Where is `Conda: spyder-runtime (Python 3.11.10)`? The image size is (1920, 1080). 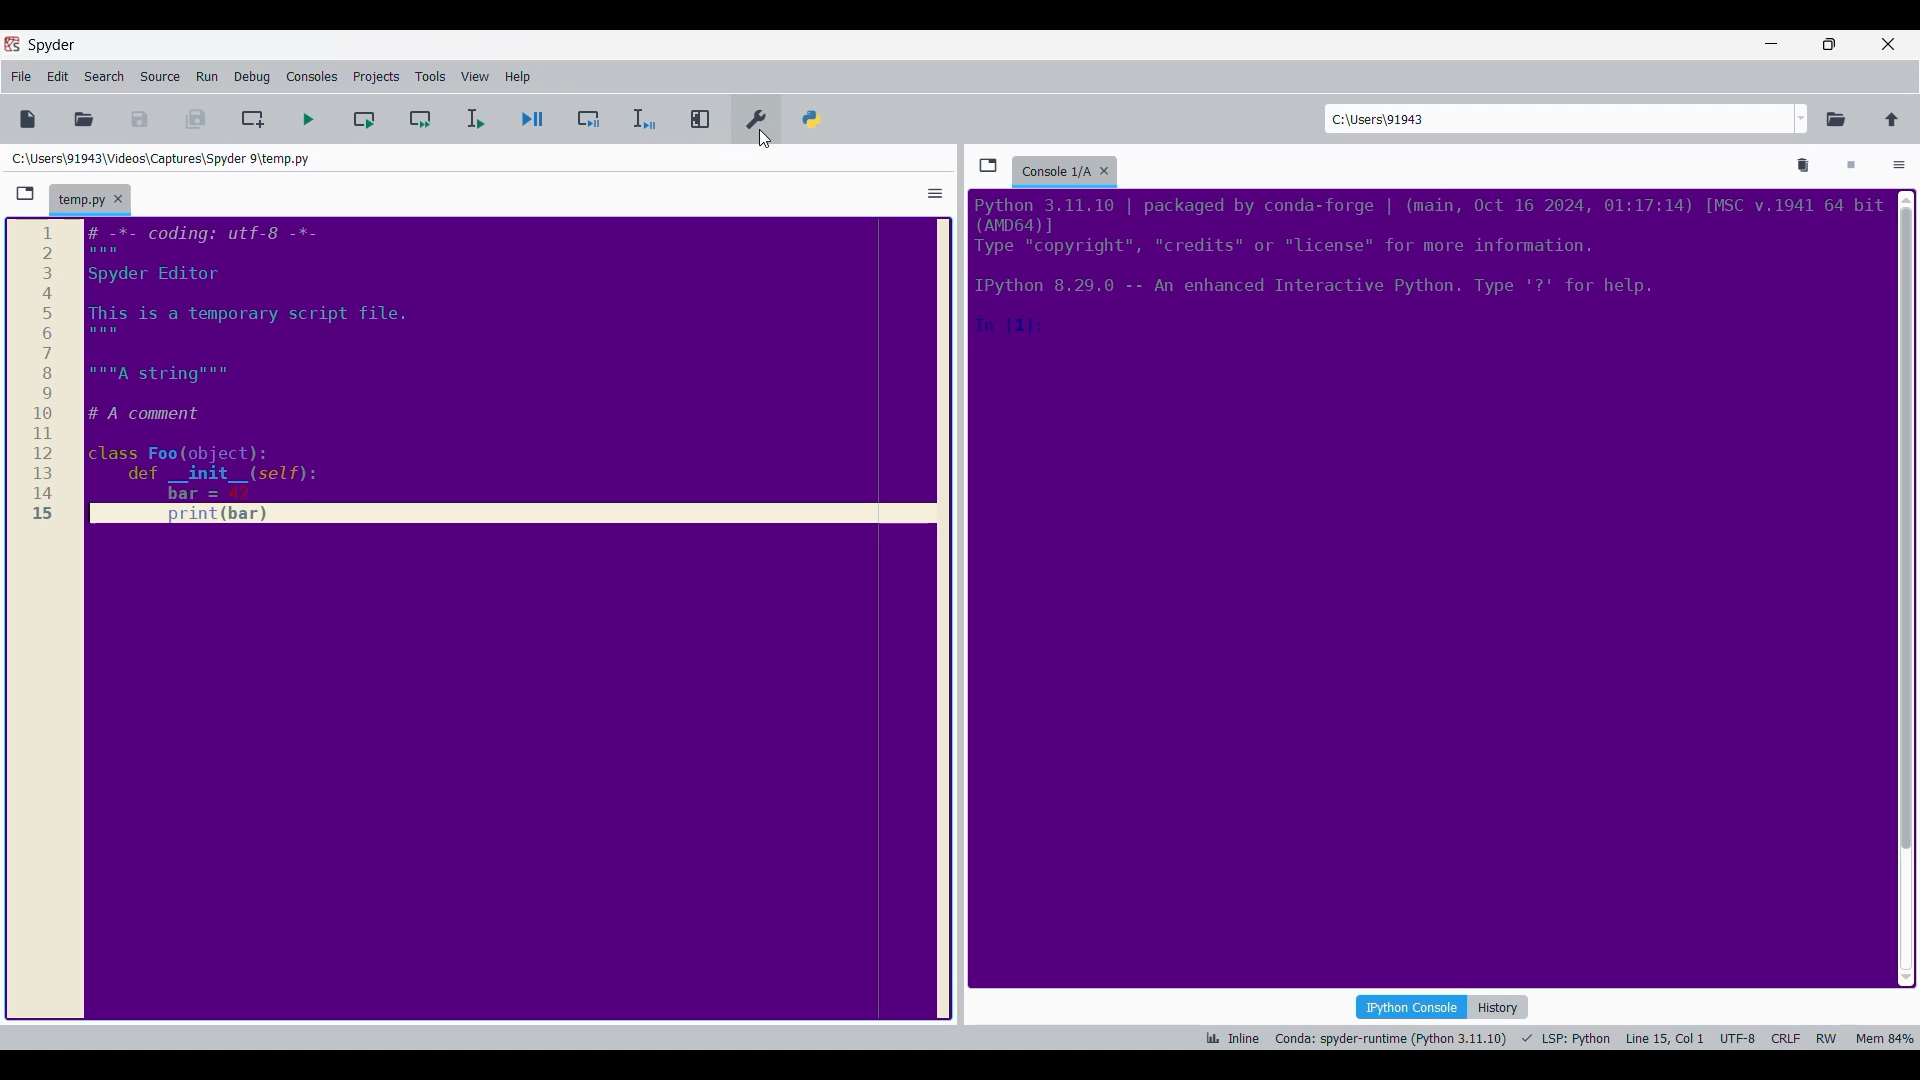
Conda: spyder-runtime (Python 3.11.10) is located at coordinates (1395, 1037).